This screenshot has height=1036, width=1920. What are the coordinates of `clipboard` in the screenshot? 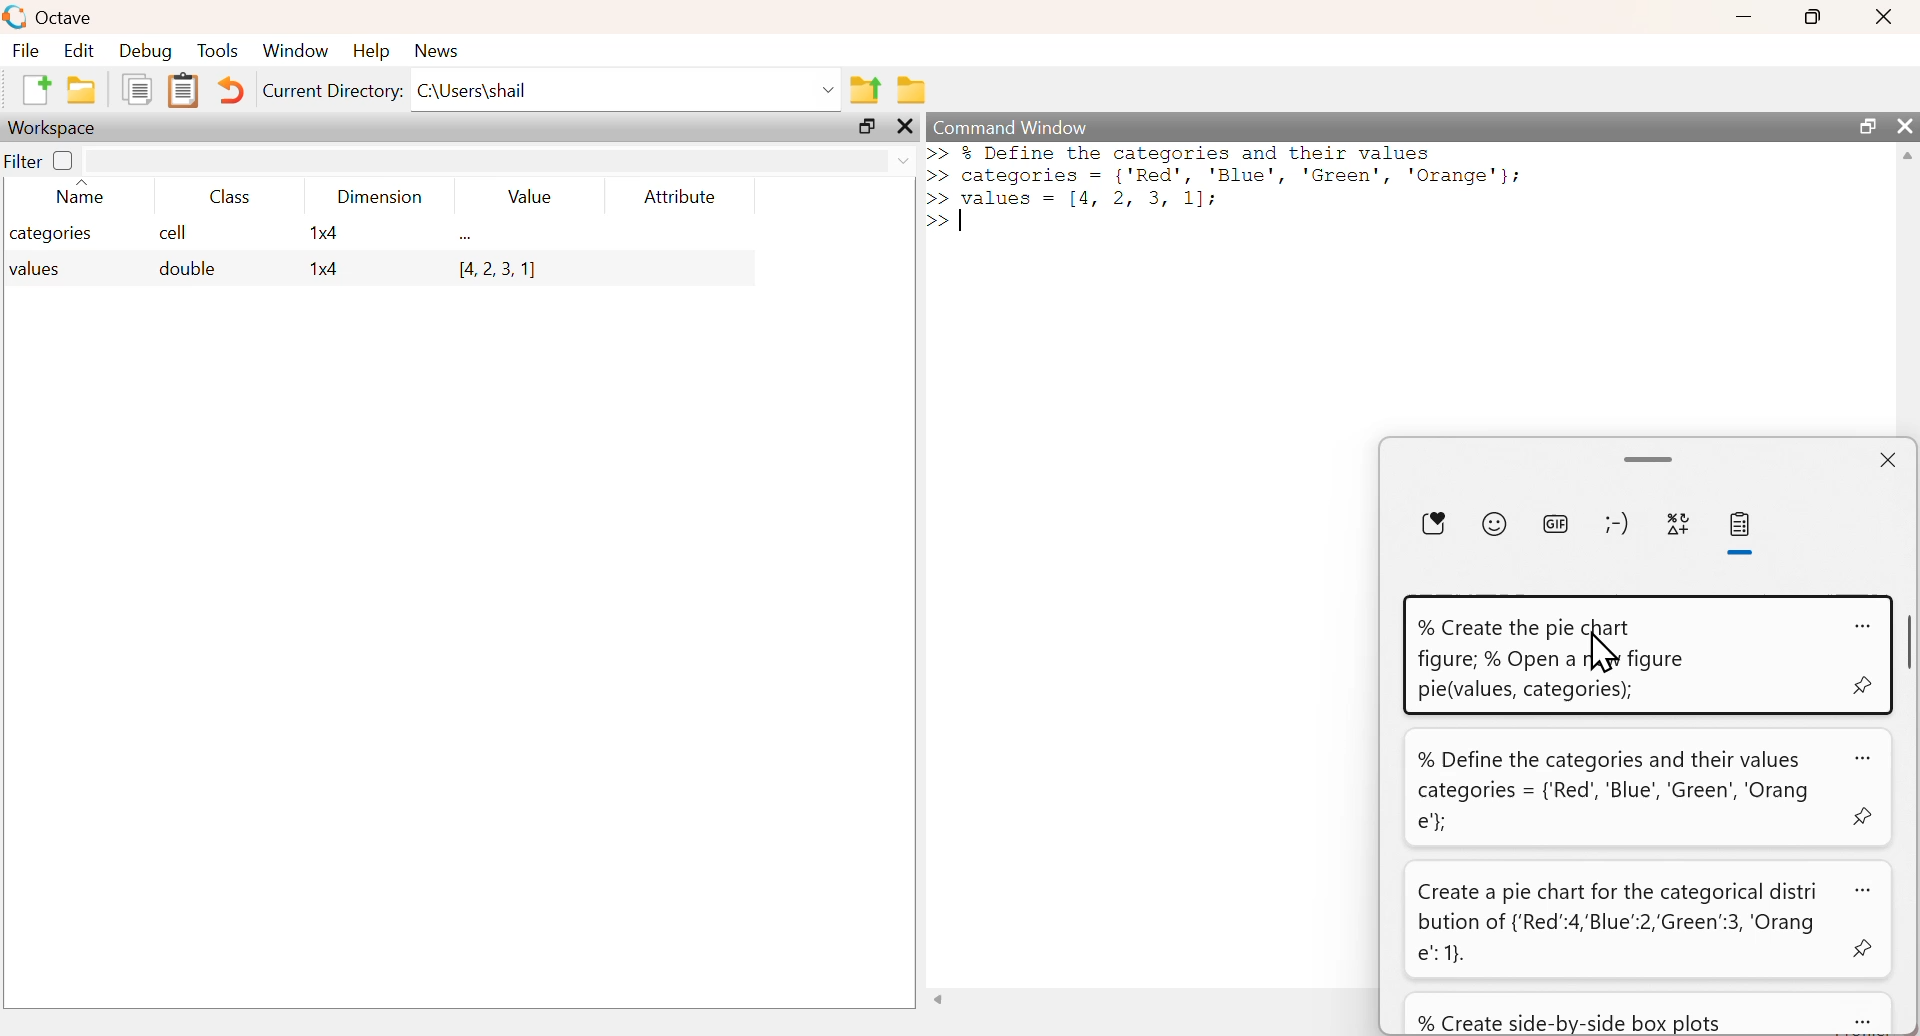 It's located at (1745, 524).